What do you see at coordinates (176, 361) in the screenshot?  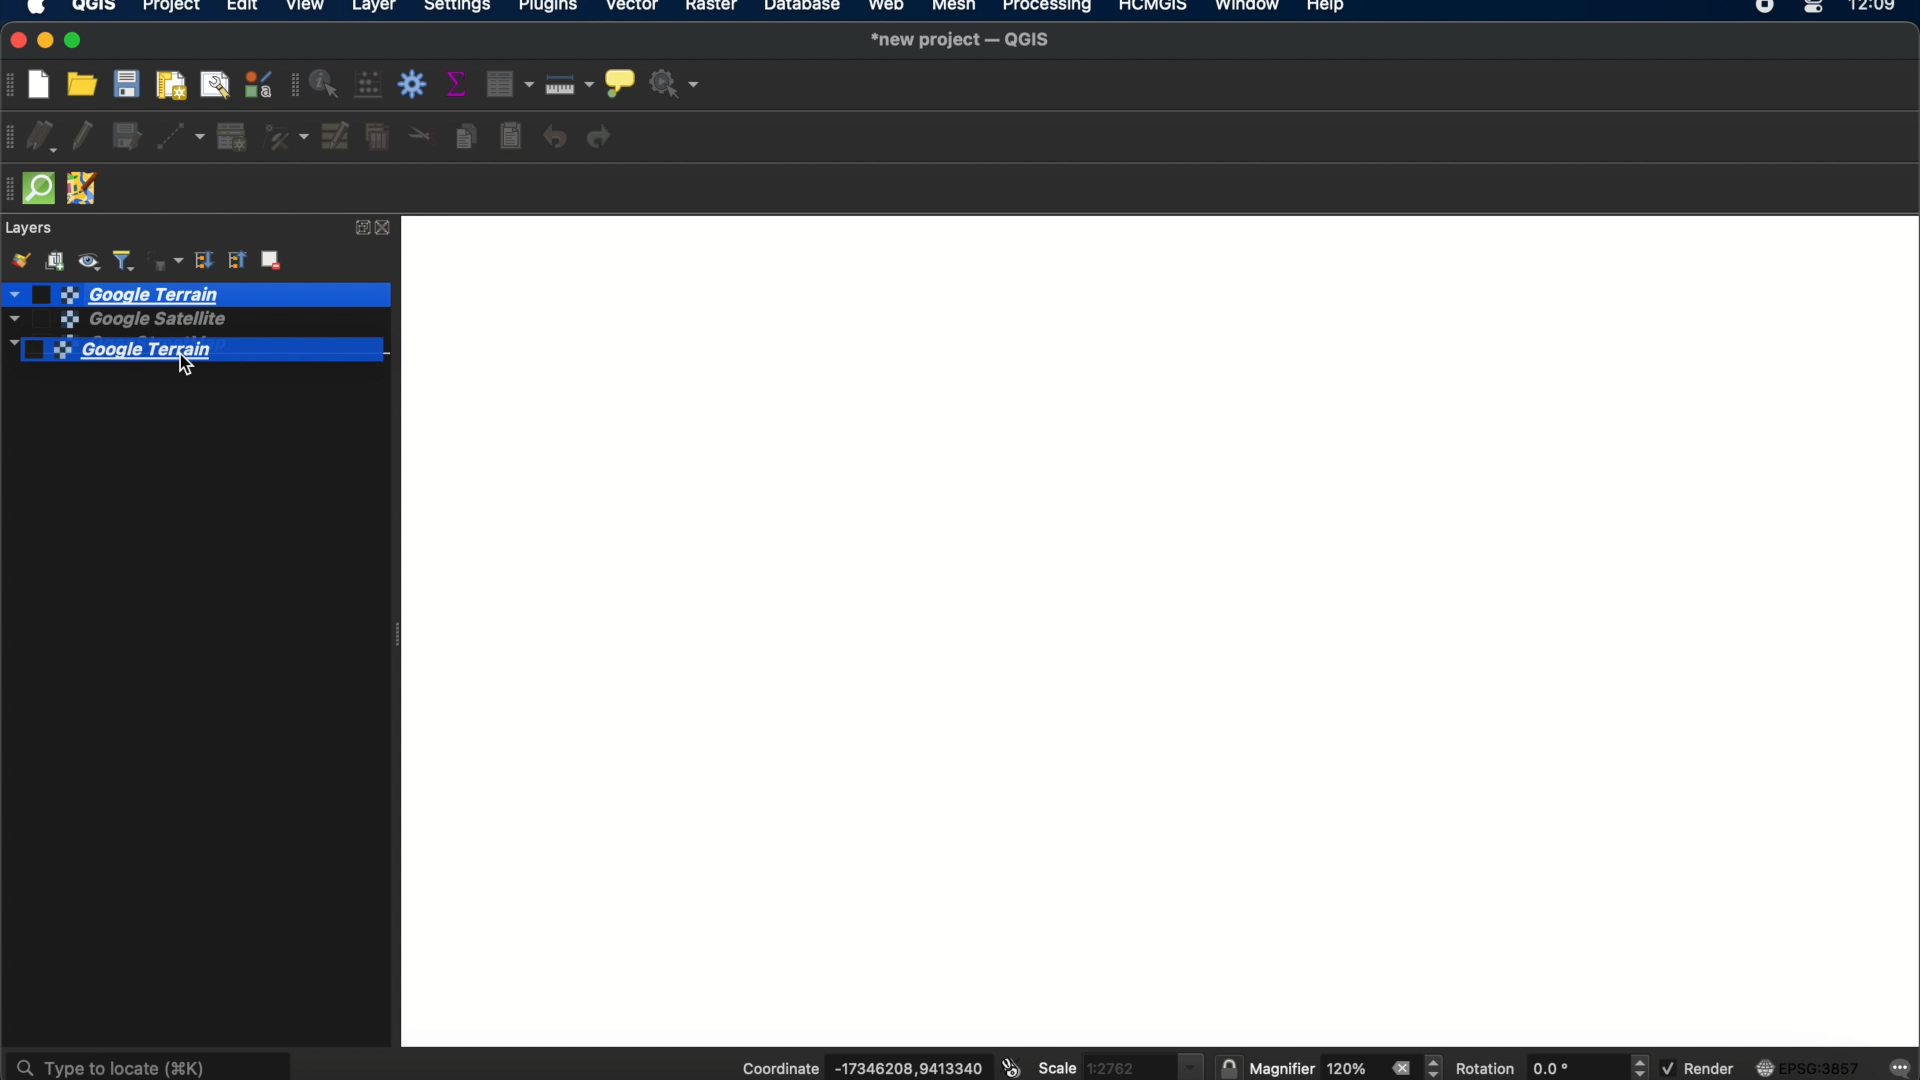 I see `cursor` at bounding box center [176, 361].